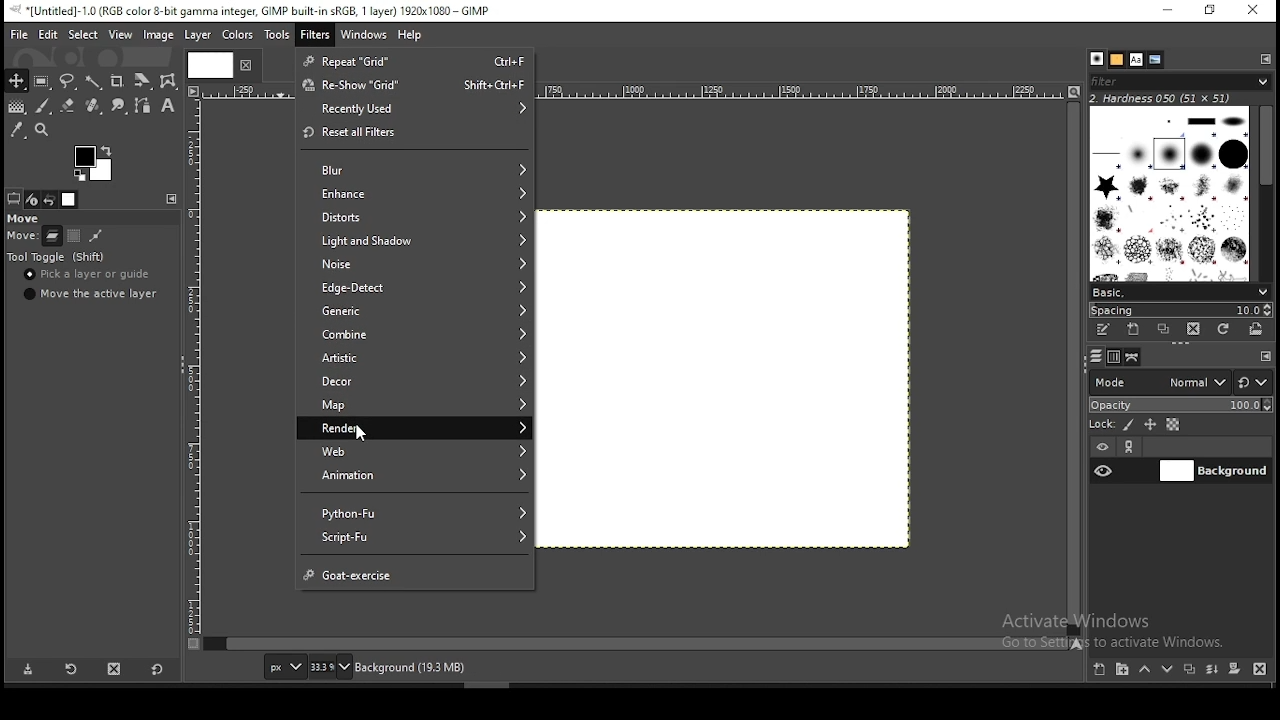  Describe the element at coordinates (1117, 60) in the screenshot. I see `patterns` at that location.